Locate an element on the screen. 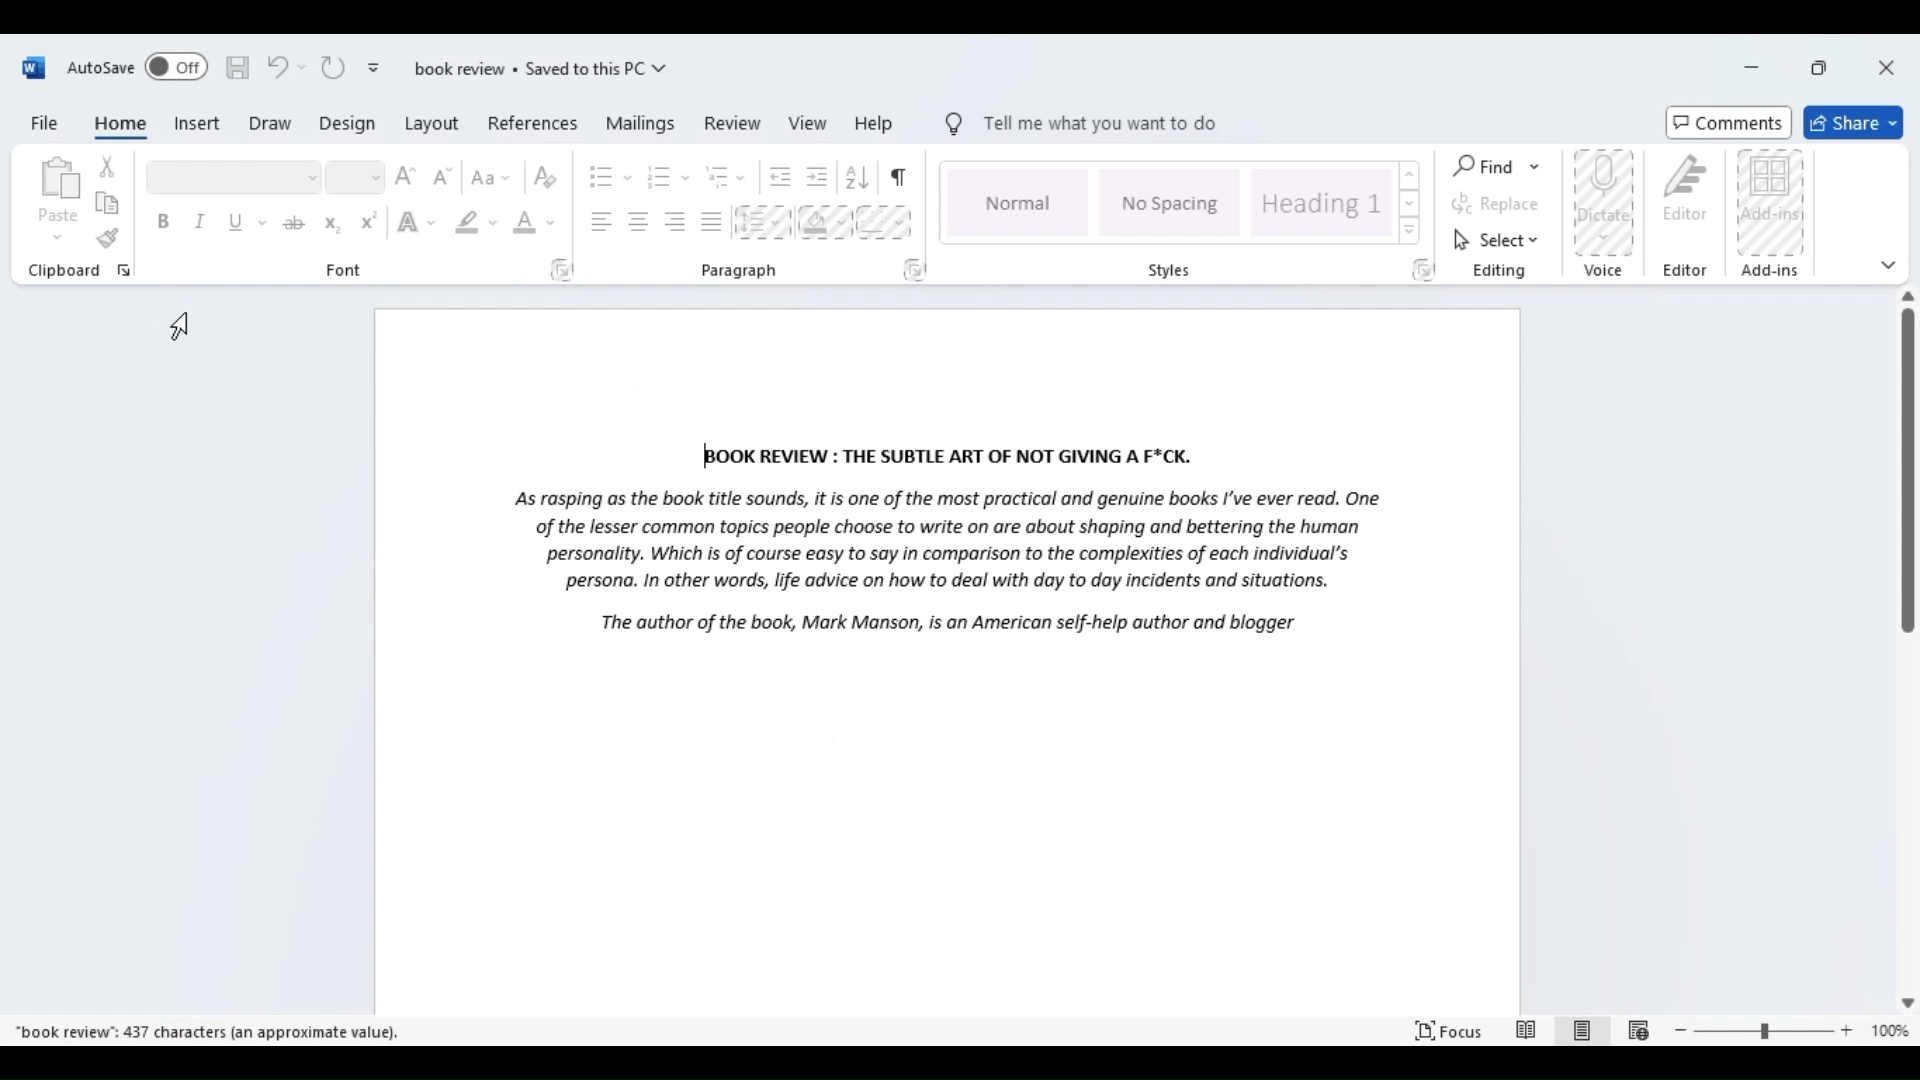 This screenshot has width=1920, height=1080. font is located at coordinates (358, 218).